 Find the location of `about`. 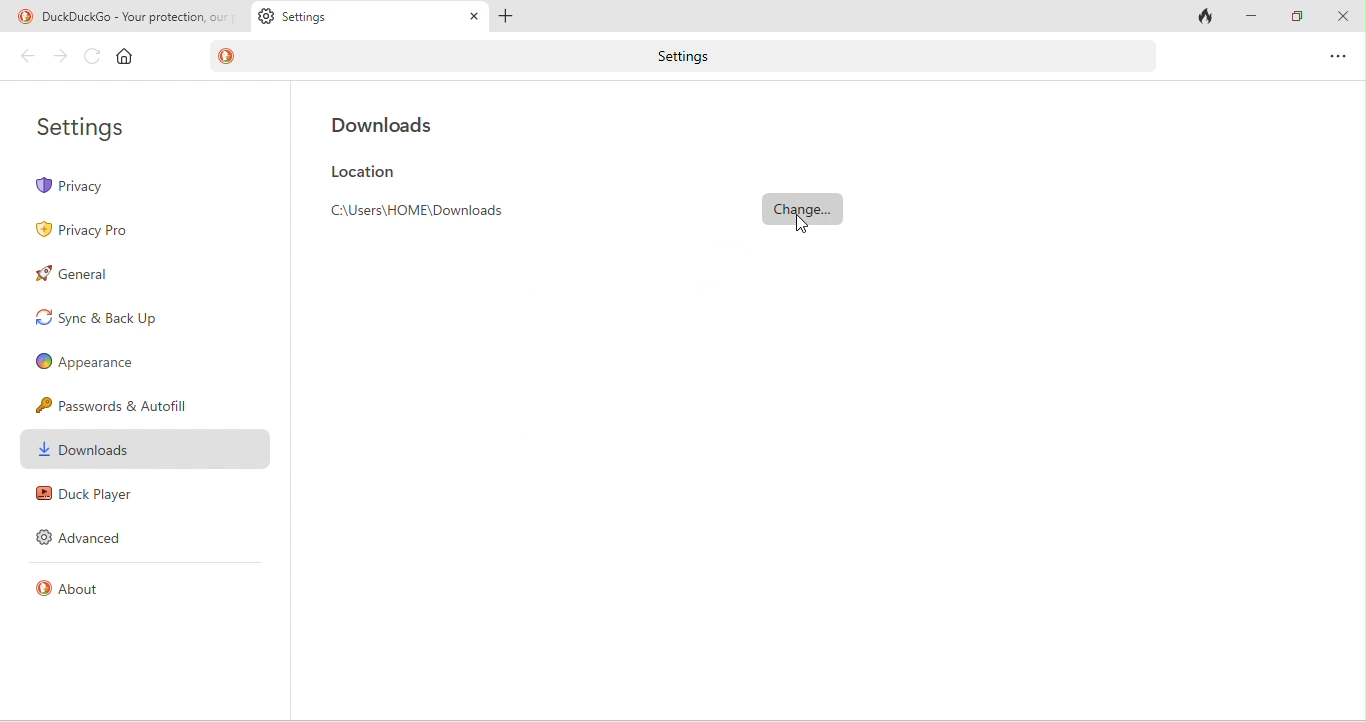

about is located at coordinates (82, 595).